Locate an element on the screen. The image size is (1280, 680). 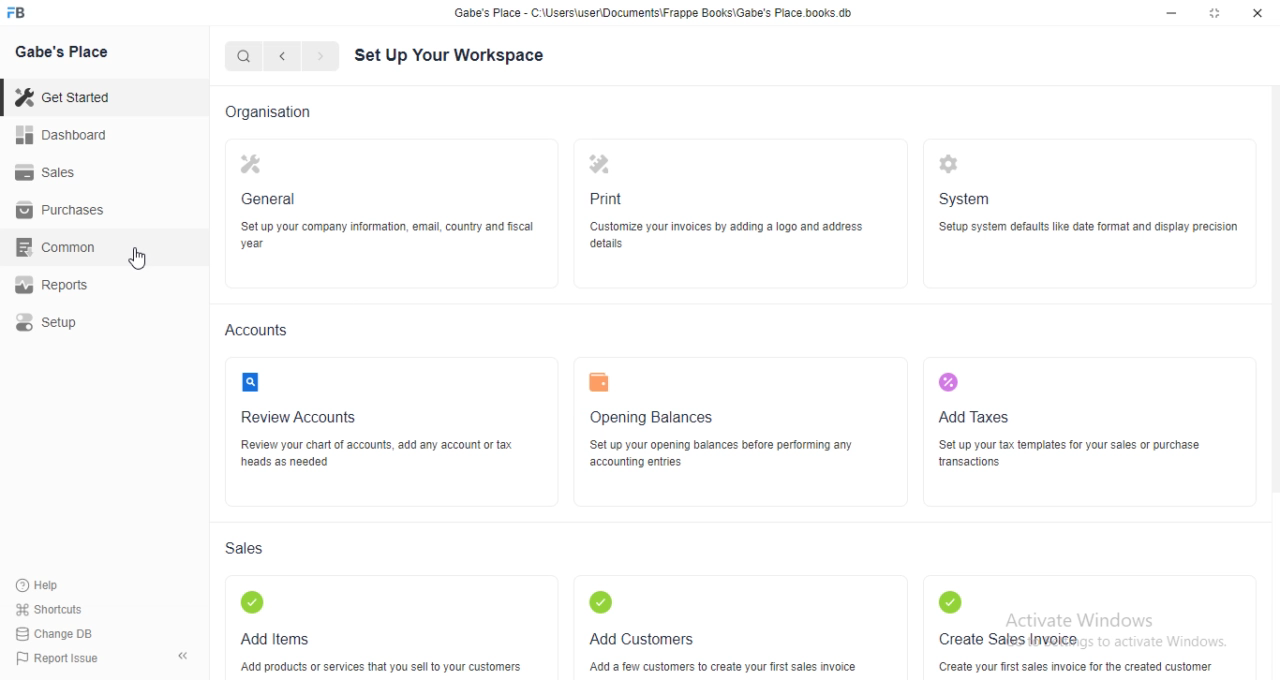
Full screen is located at coordinates (1212, 13).